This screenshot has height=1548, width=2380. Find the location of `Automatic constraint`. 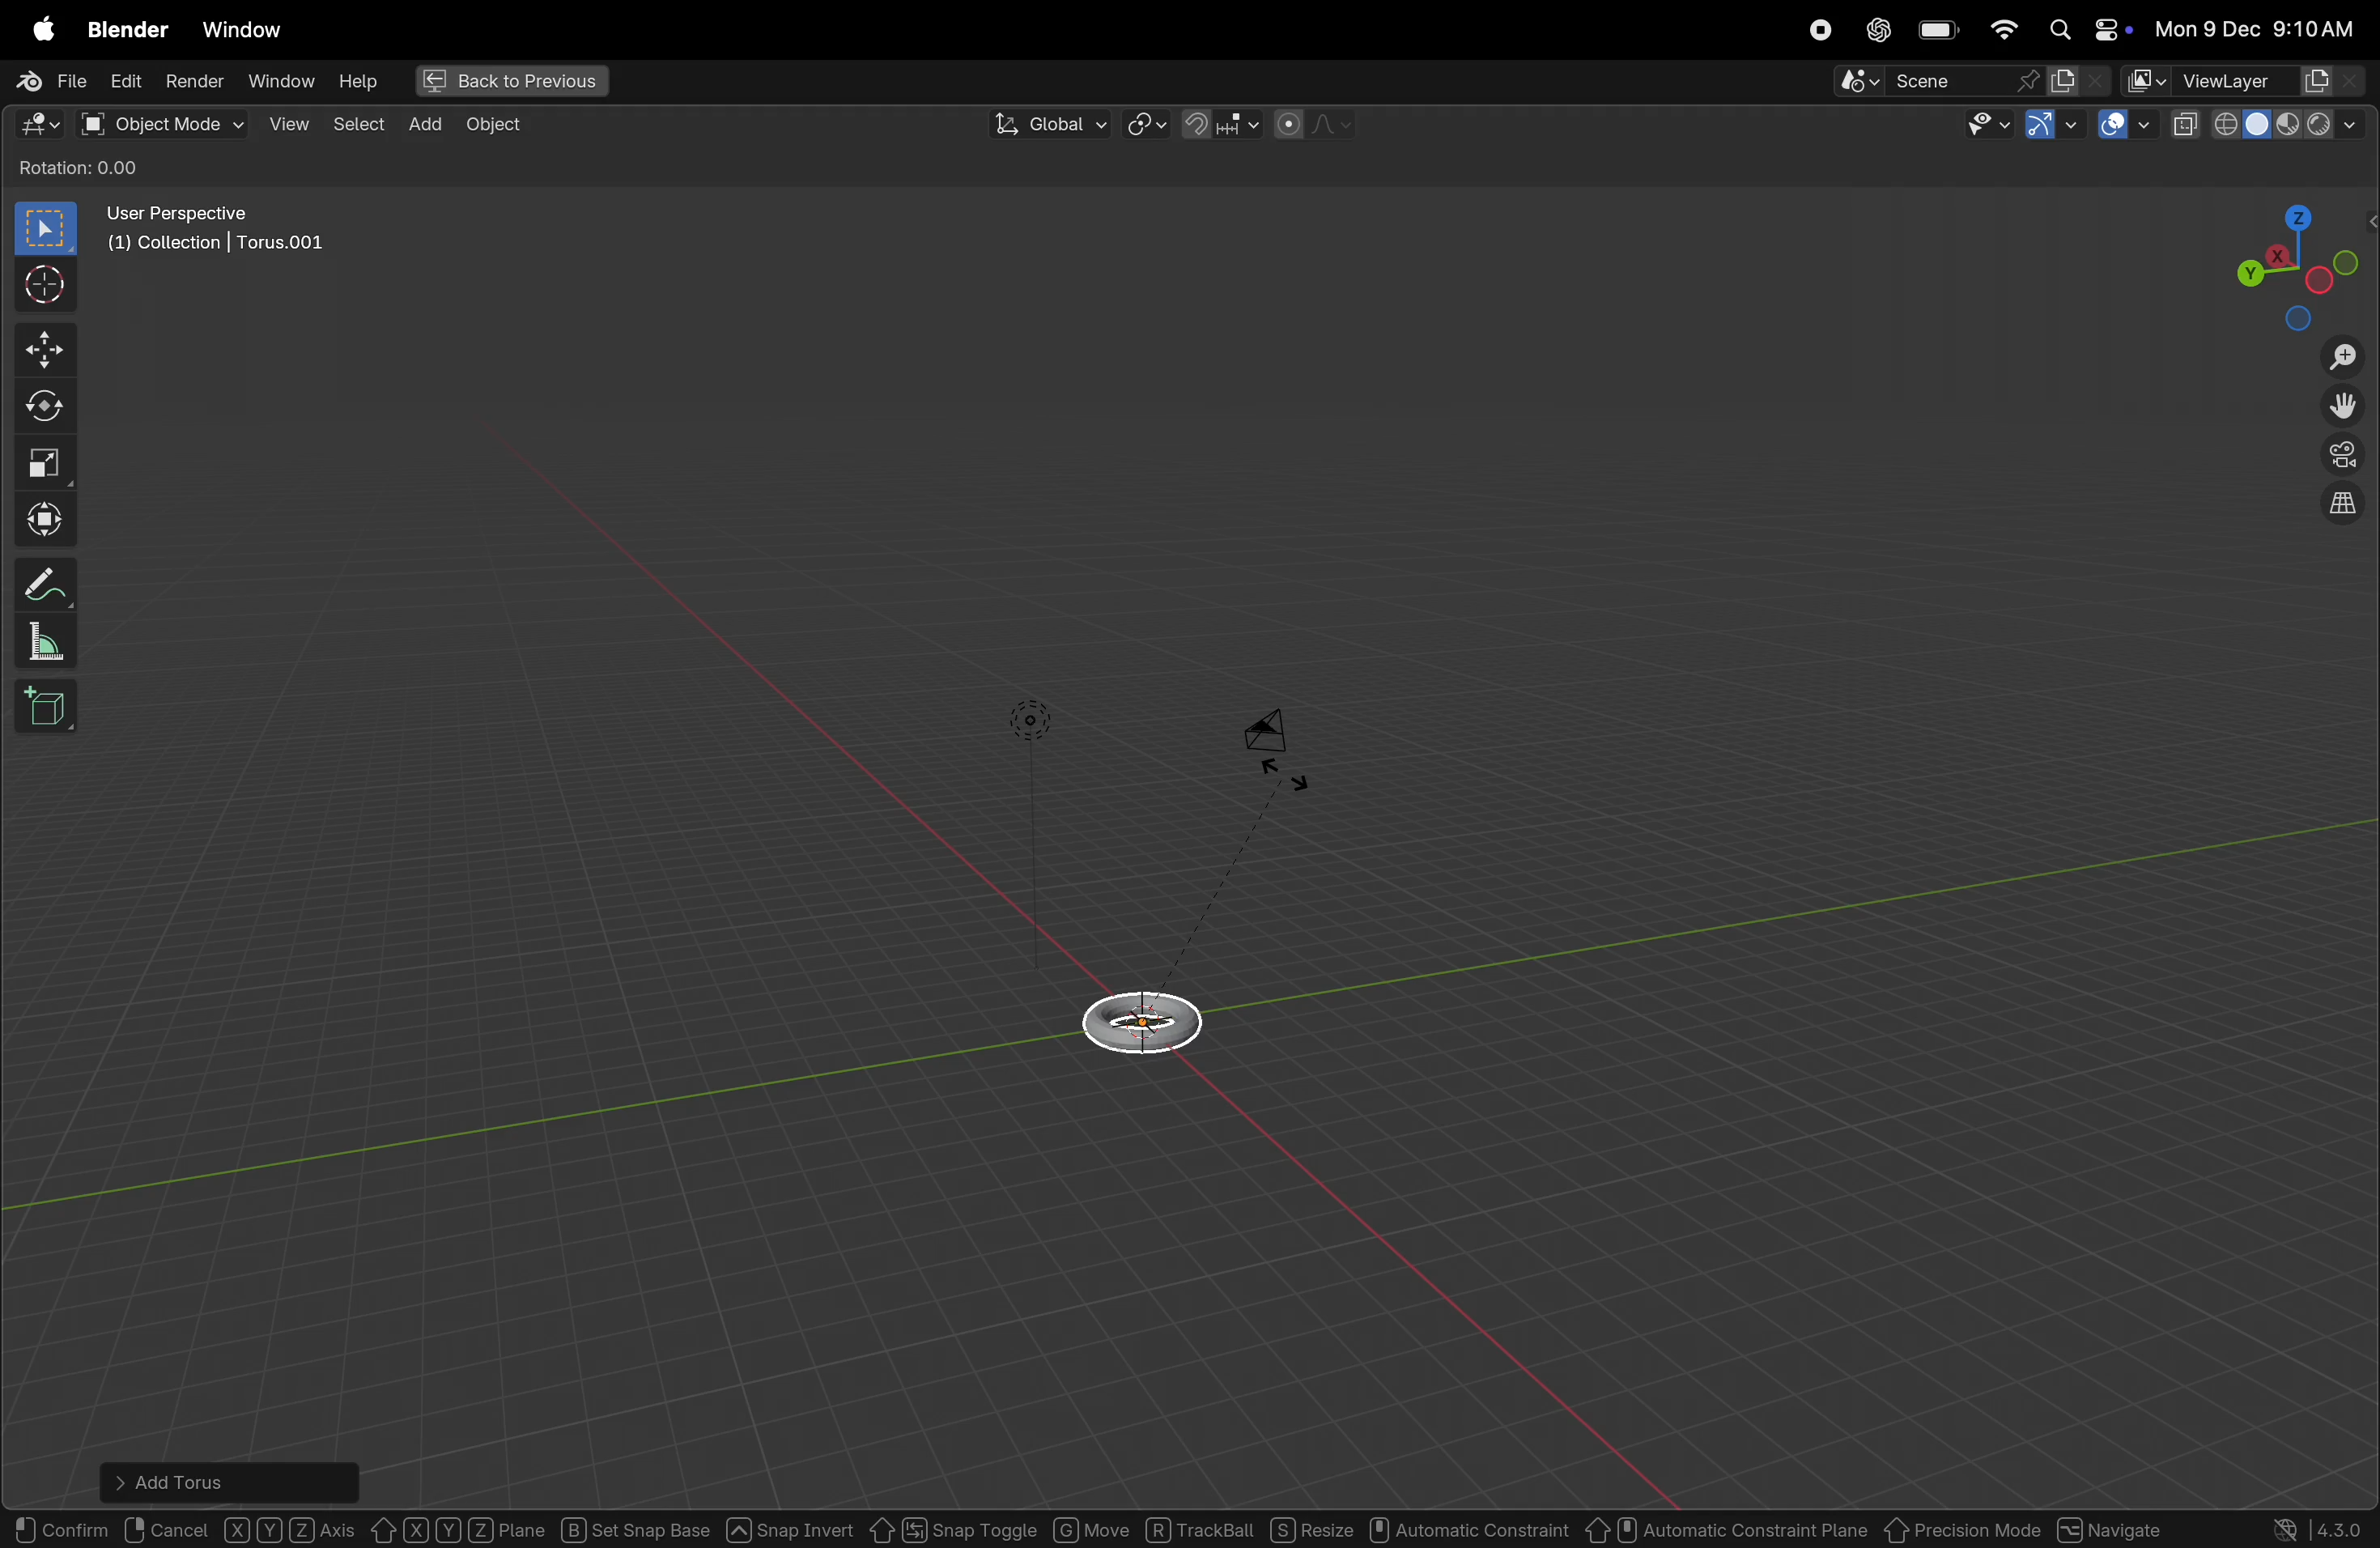

Automatic constraint is located at coordinates (1472, 1531).